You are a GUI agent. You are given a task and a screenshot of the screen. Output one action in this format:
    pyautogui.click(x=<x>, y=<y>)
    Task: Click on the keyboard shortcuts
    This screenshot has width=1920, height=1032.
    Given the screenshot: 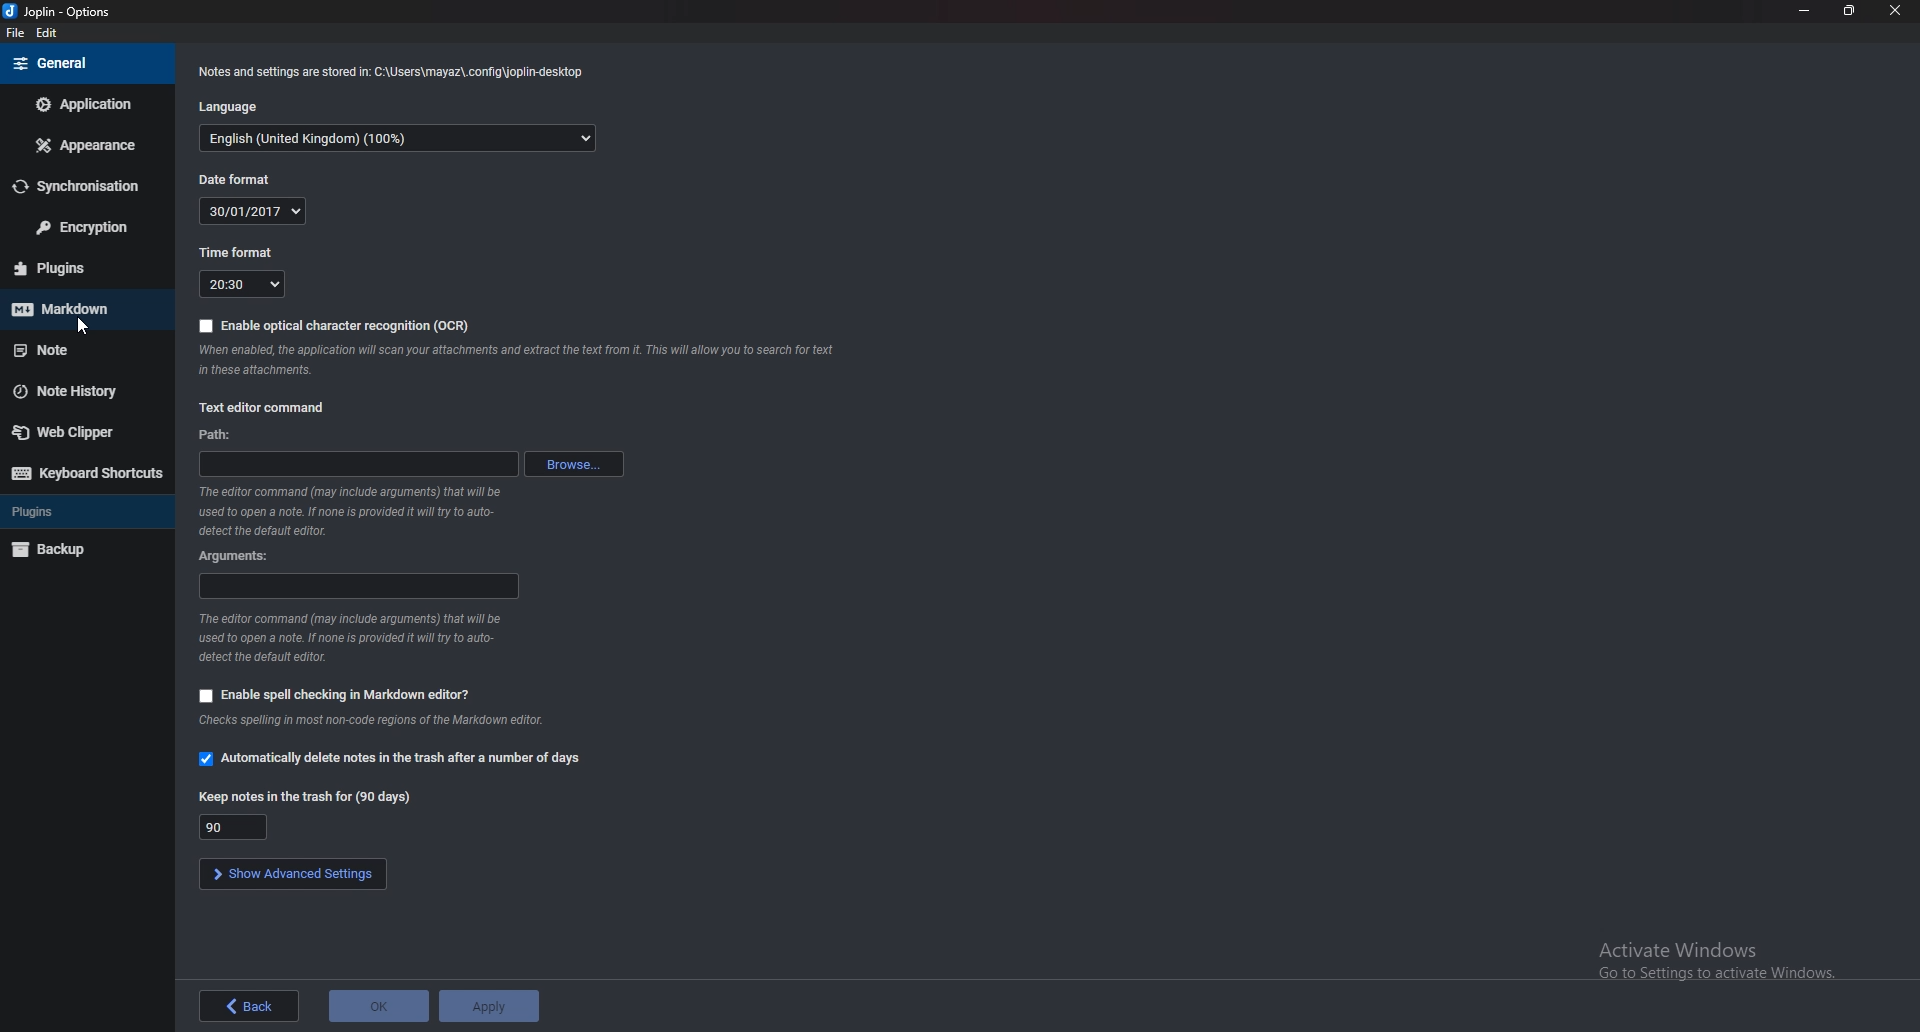 What is the action you would take?
    pyautogui.click(x=86, y=472)
    